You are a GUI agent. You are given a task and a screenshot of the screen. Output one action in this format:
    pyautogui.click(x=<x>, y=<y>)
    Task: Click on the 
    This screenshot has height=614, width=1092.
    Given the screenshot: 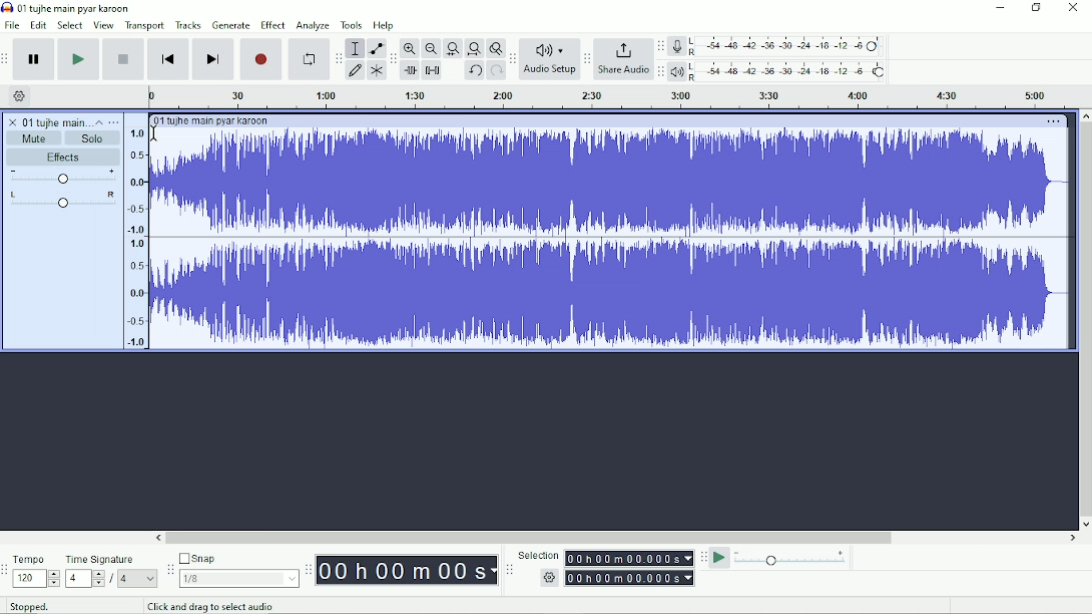 What is the action you would take?
    pyautogui.click(x=547, y=578)
    